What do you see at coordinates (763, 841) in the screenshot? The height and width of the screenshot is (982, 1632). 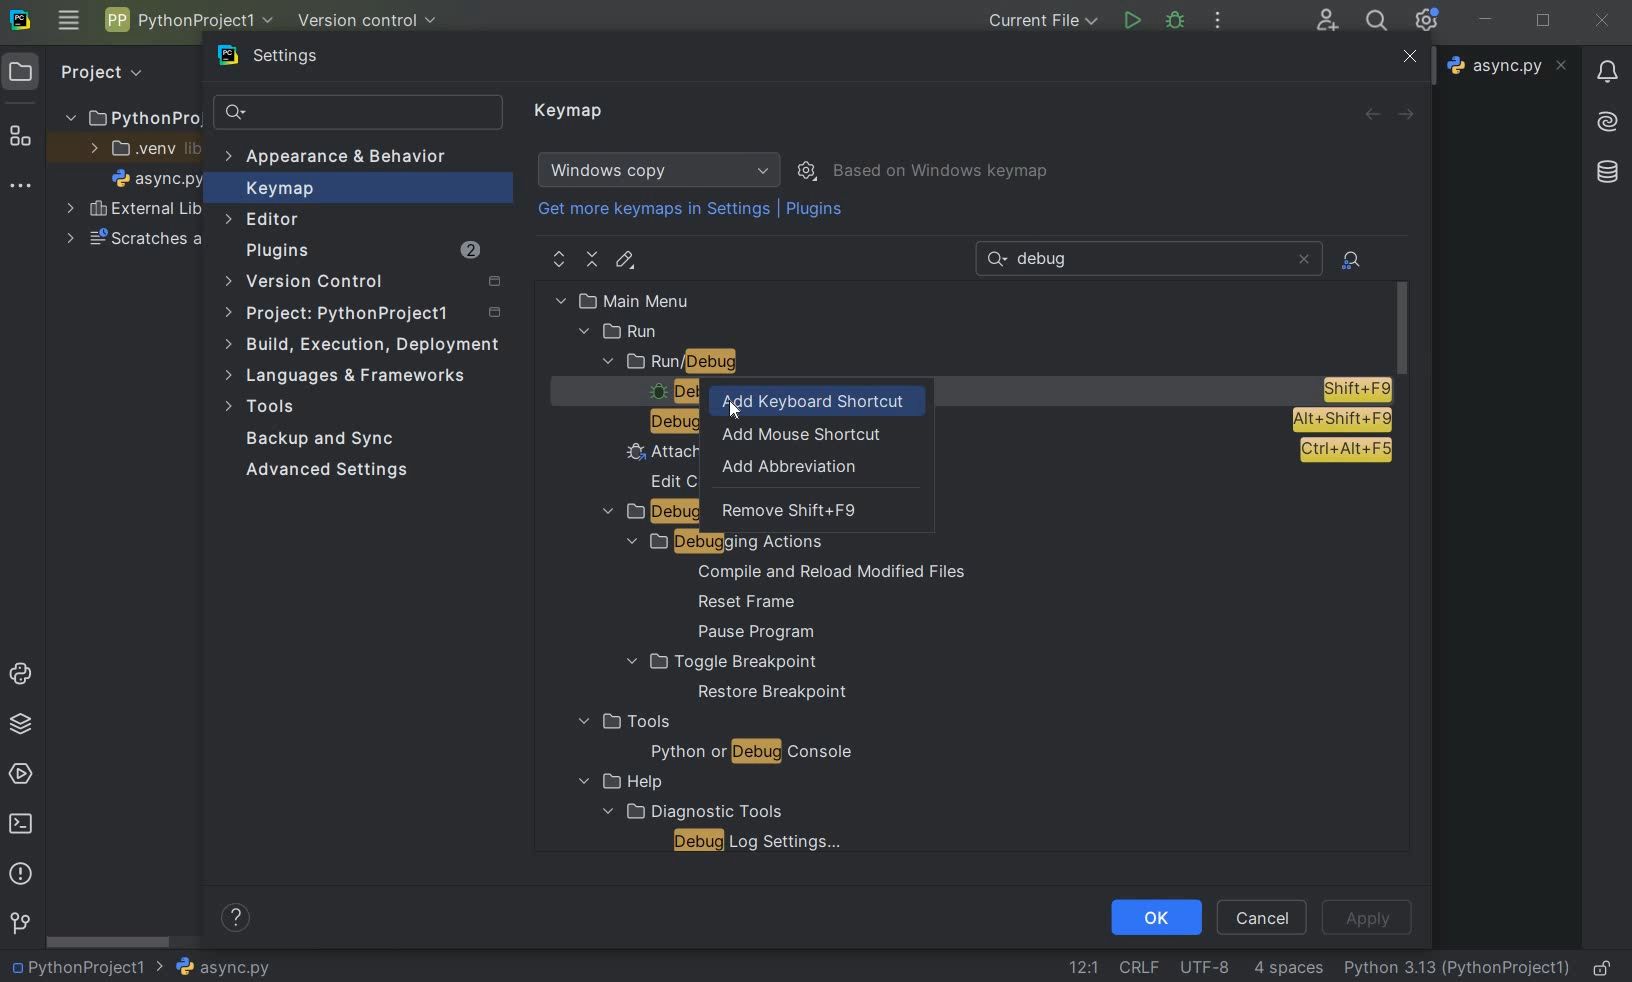 I see `debug log settings` at bounding box center [763, 841].